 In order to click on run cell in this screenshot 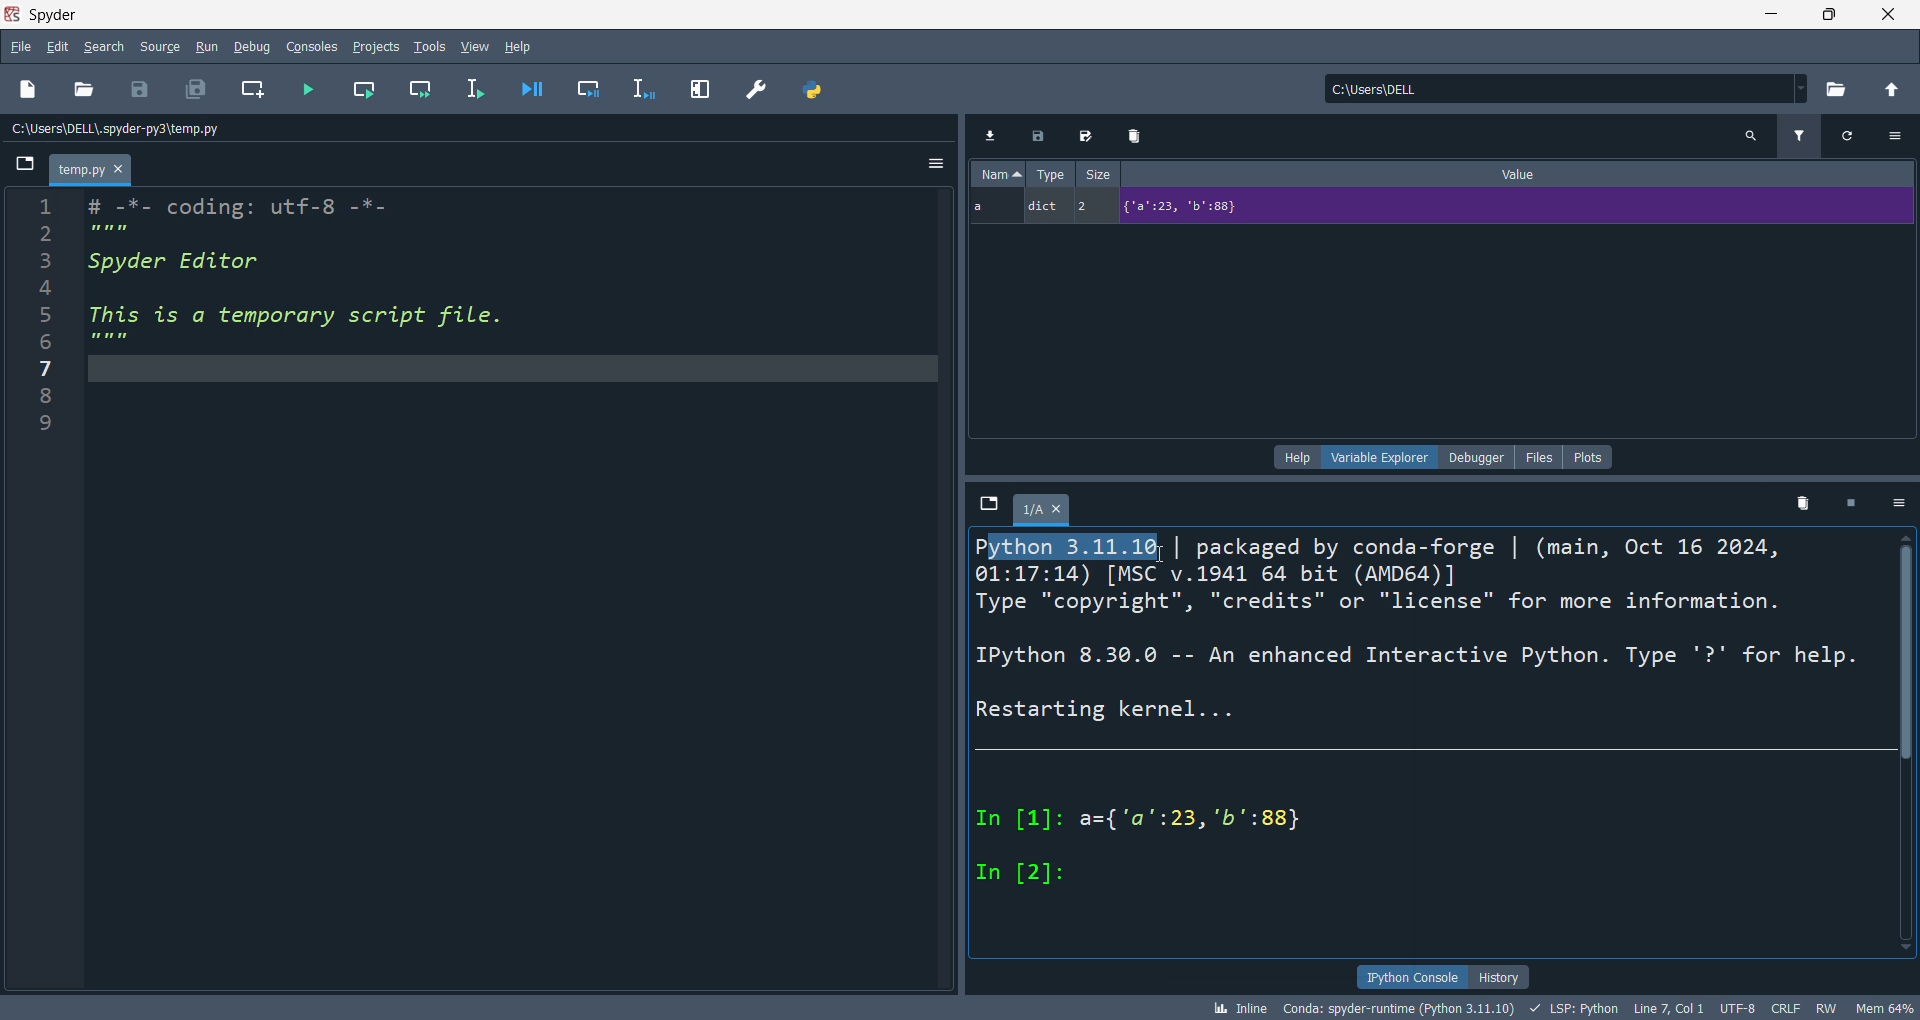, I will do `click(370, 87)`.